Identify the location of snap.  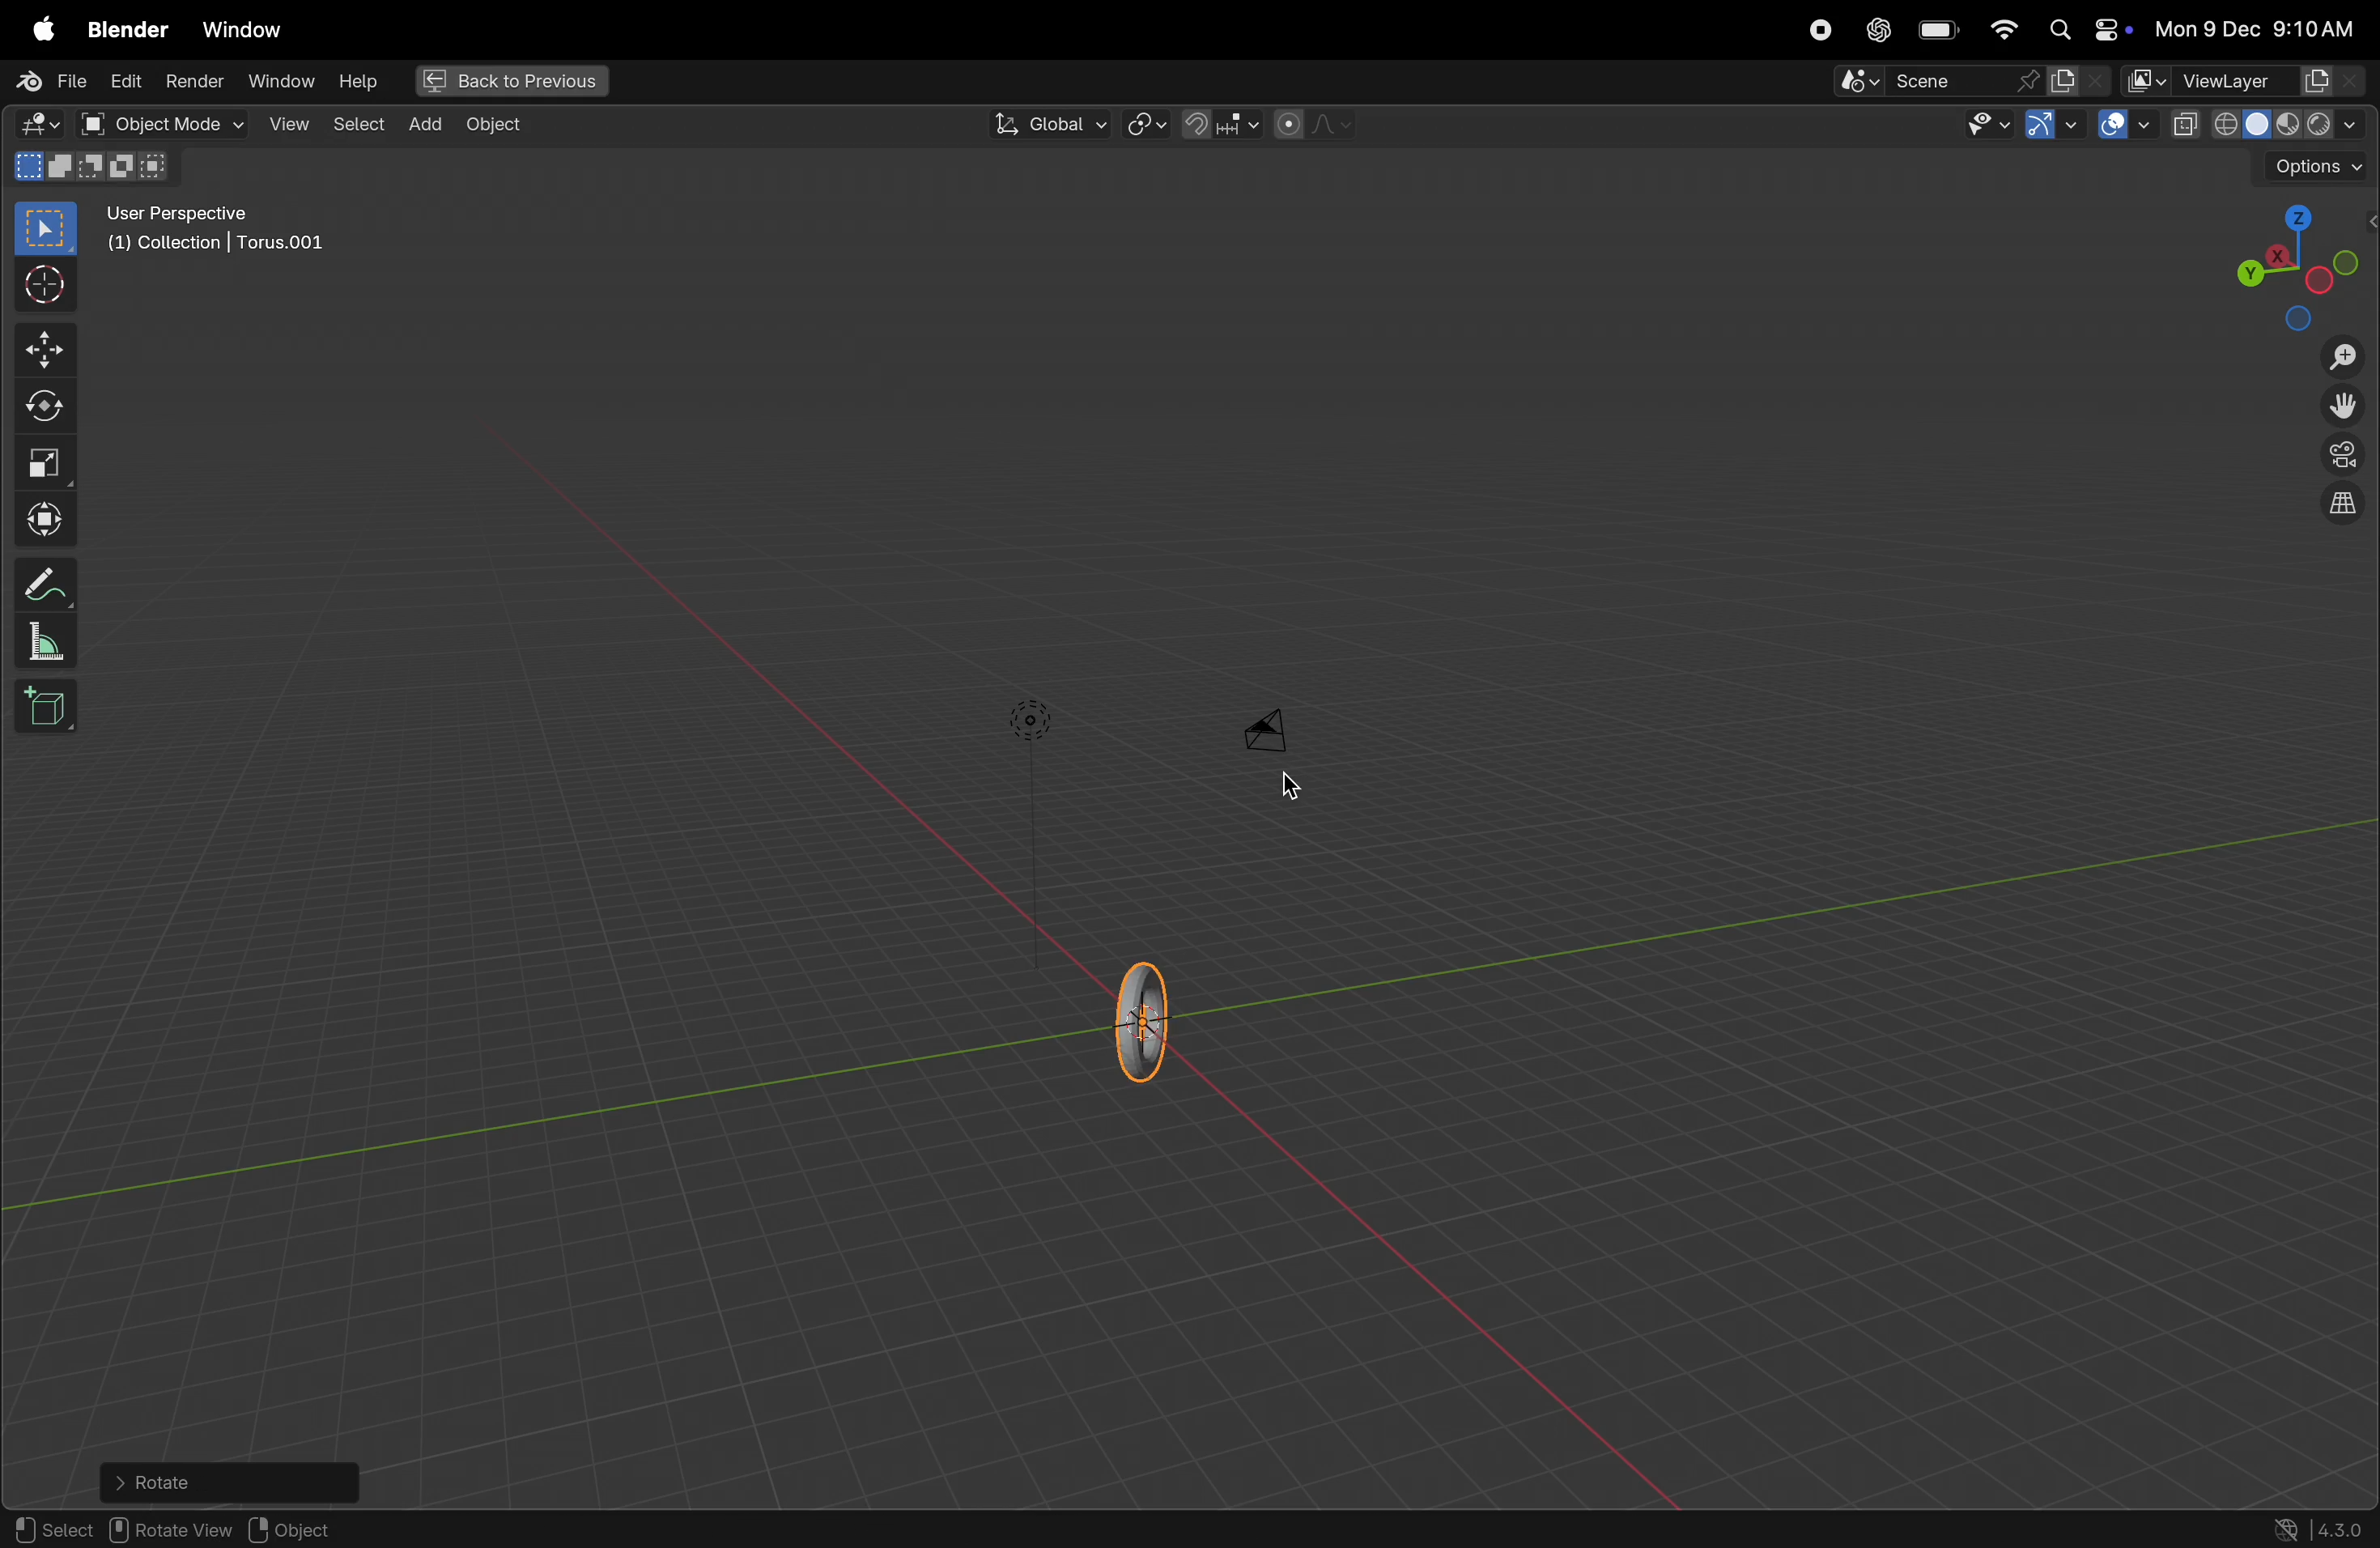
(1217, 124).